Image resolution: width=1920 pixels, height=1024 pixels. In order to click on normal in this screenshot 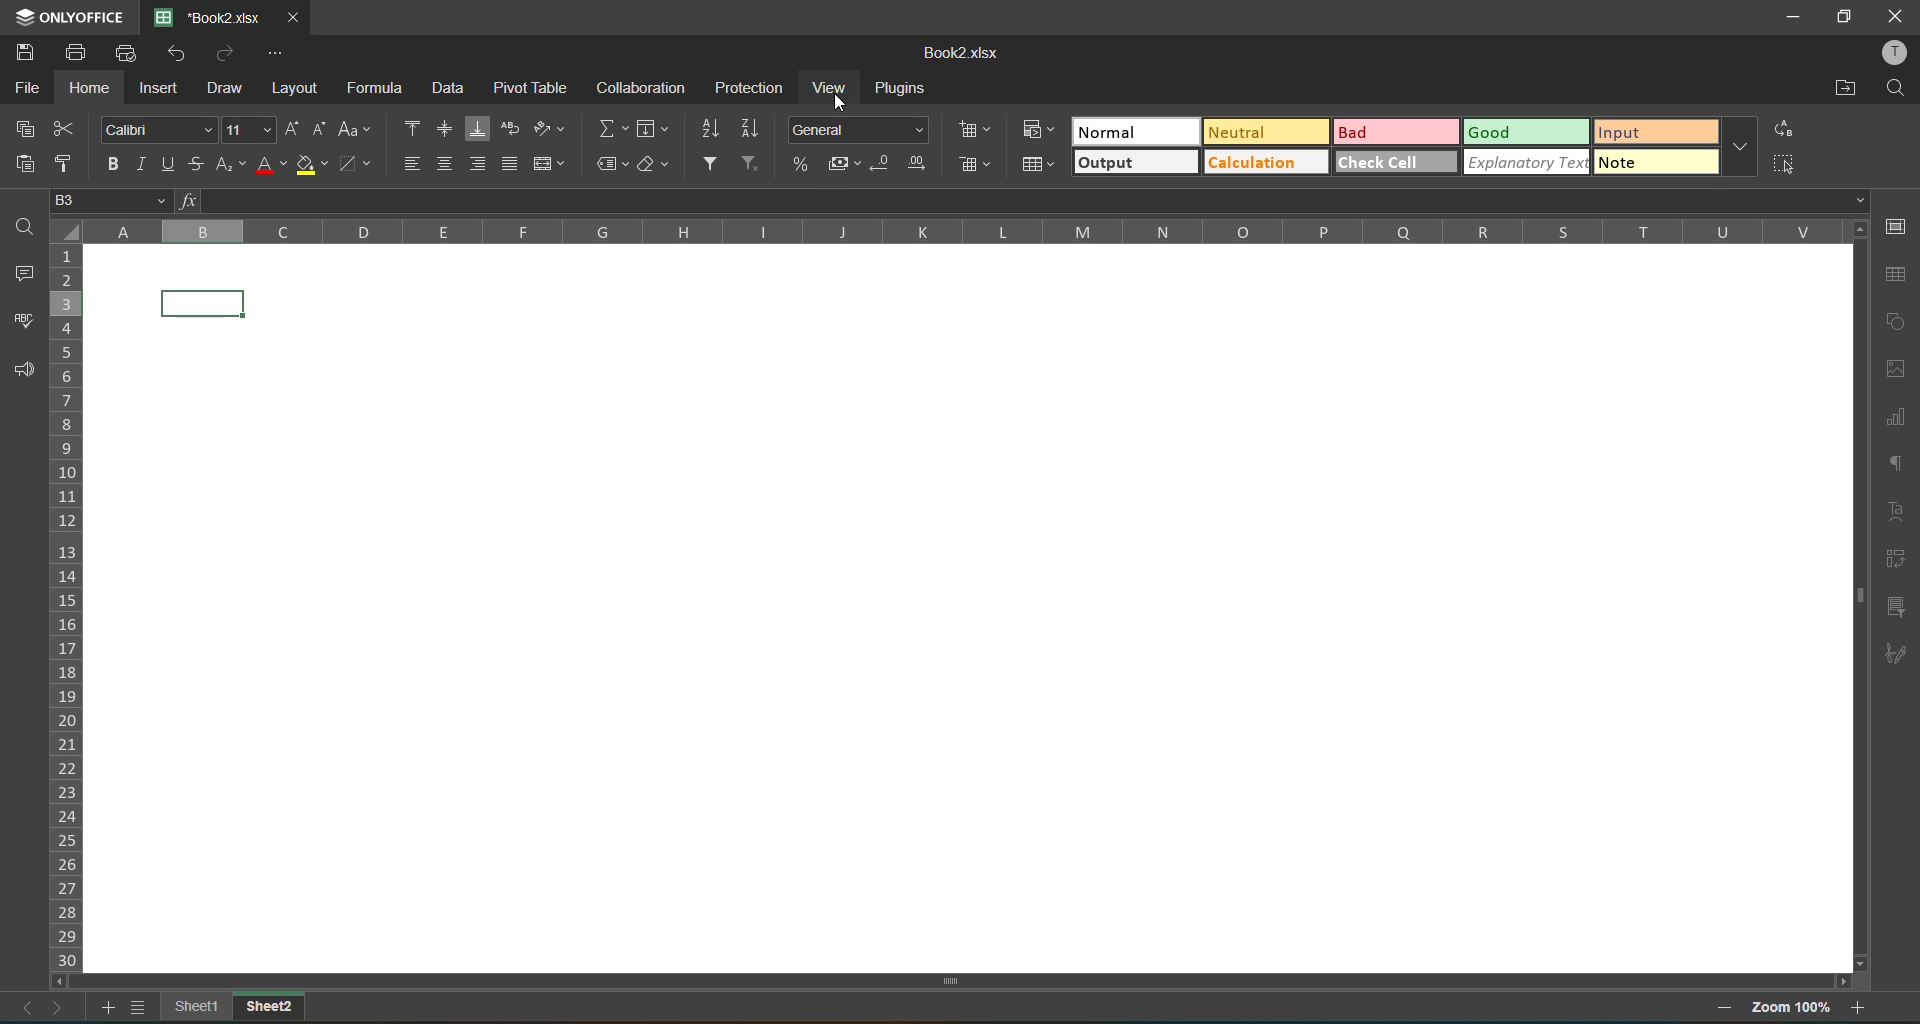, I will do `click(1136, 132)`.